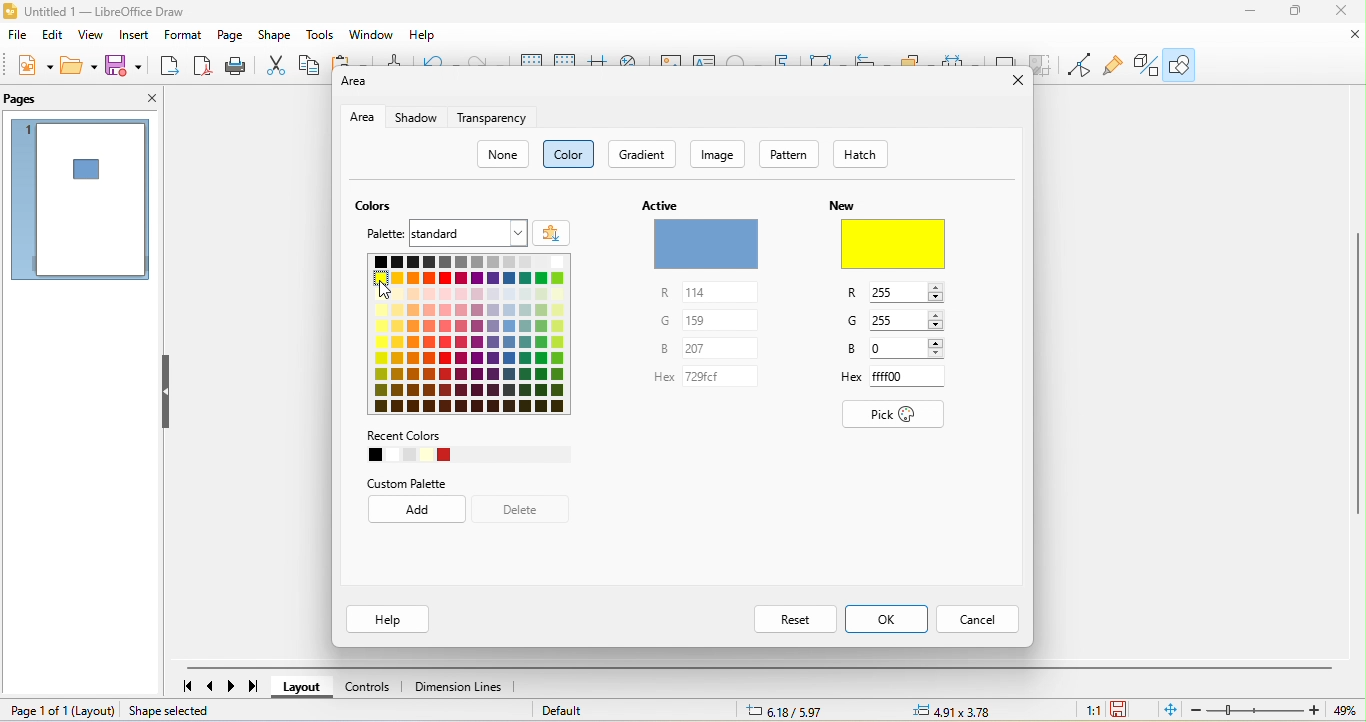 This screenshot has width=1366, height=722. Describe the element at coordinates (1081, 67) in the screenshot. I see `toggle point edit mode` at that location.